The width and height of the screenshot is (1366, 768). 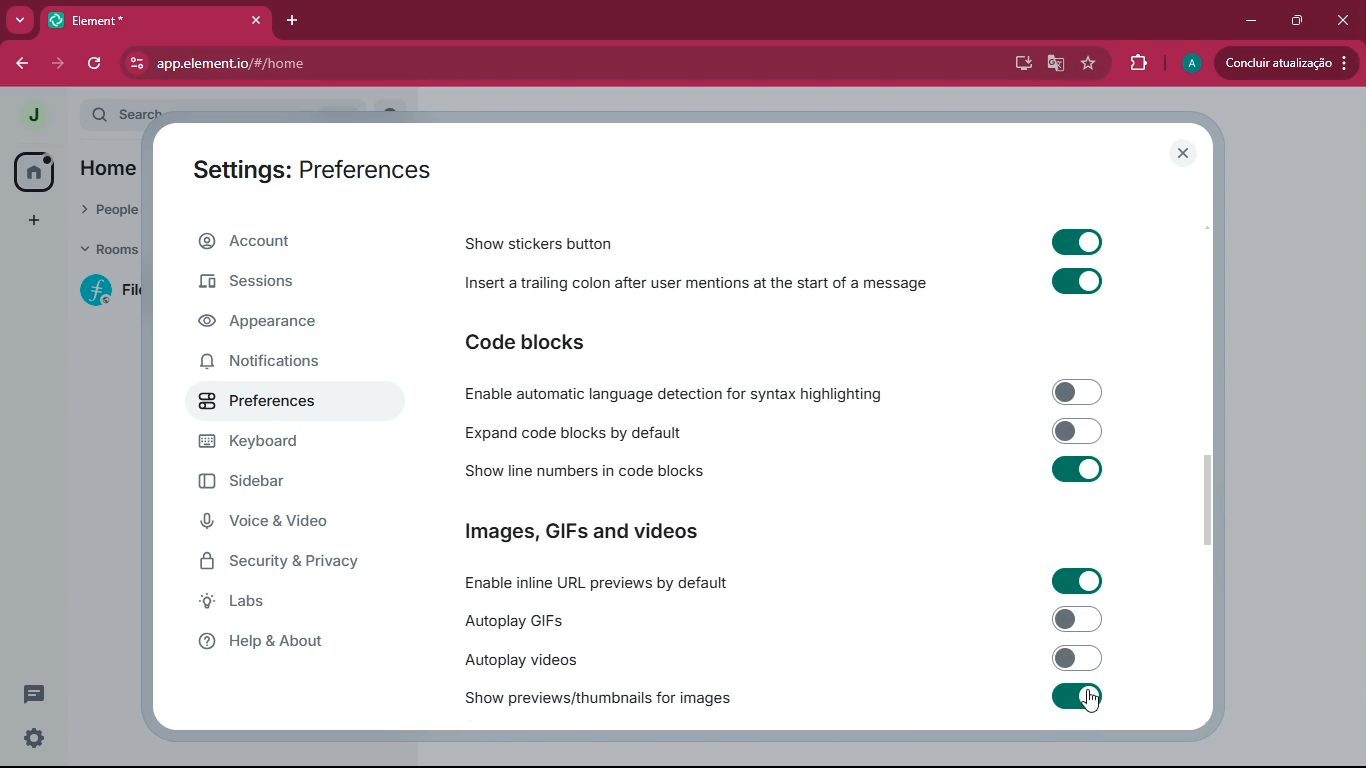 What do you see at coordinates (20, 63) in the screenshot?
I see `back` at bounding box center [20, 63].